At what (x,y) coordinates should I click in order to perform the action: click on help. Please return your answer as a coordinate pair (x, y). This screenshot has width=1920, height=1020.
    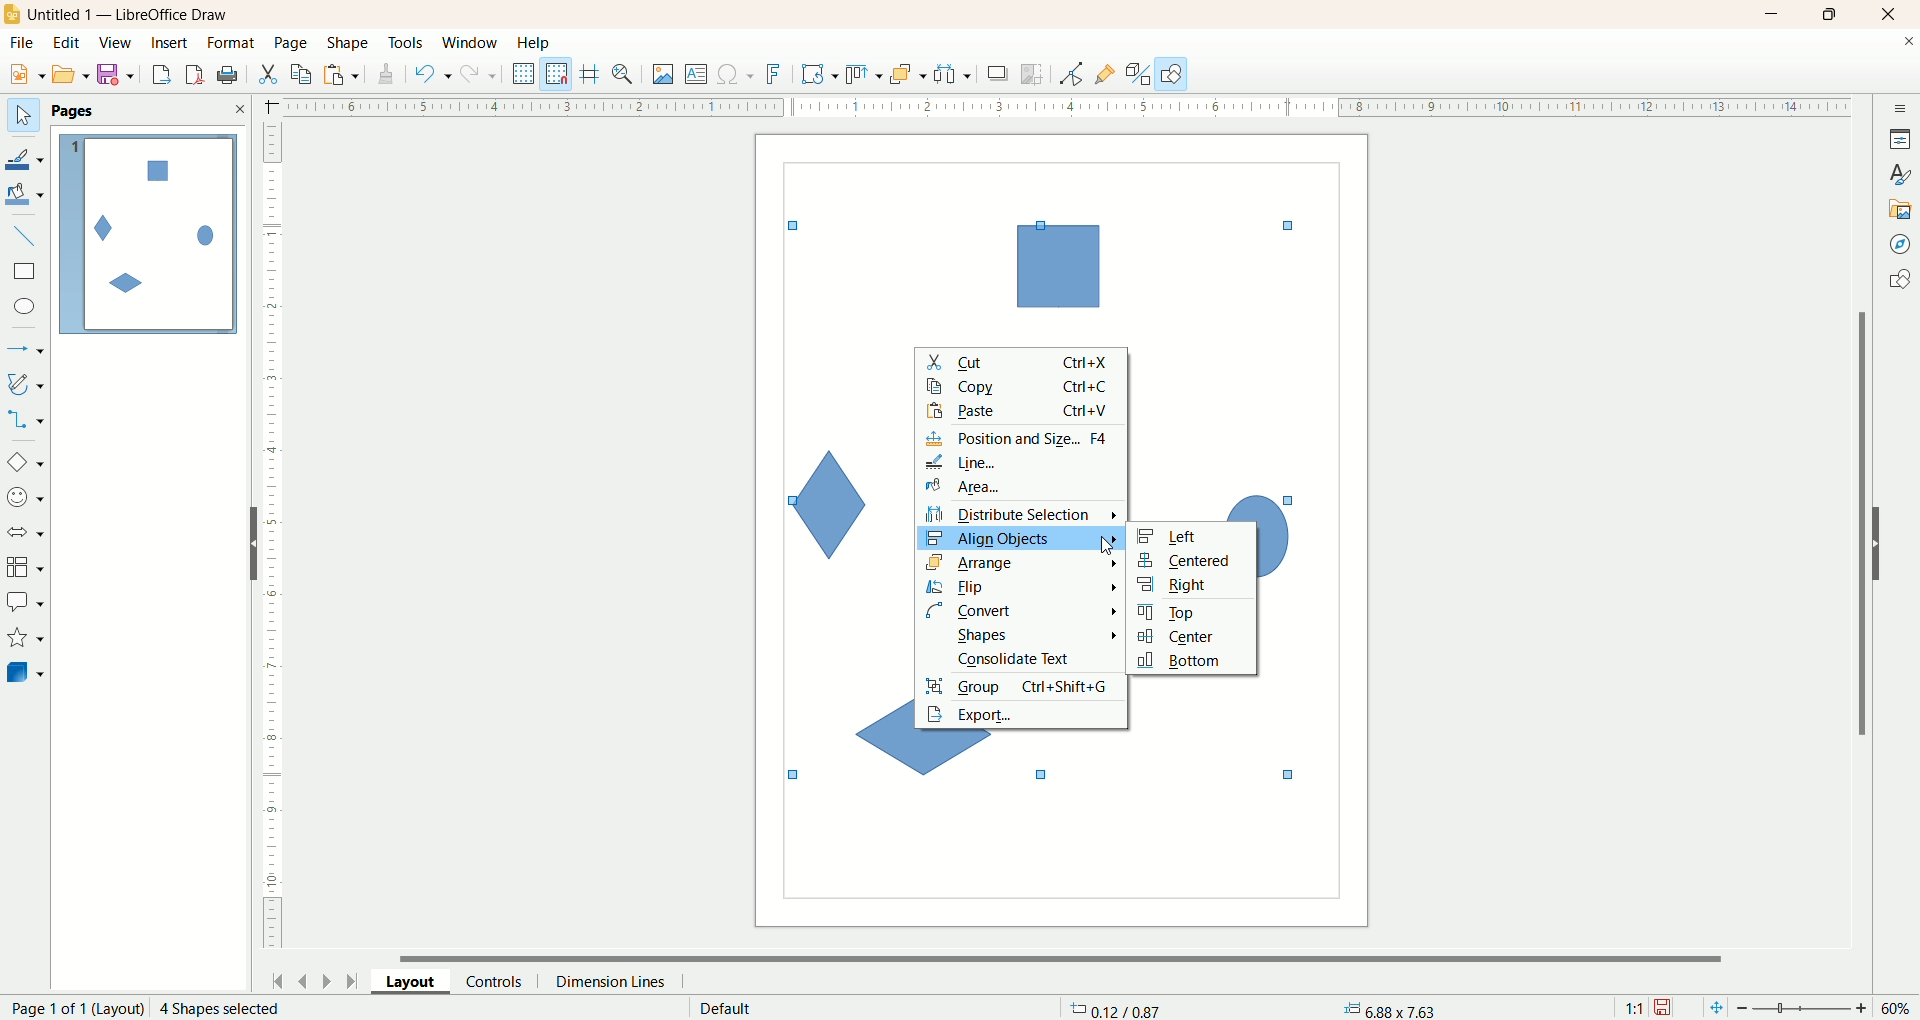
    Looking at the image, I should click on (535, 43).